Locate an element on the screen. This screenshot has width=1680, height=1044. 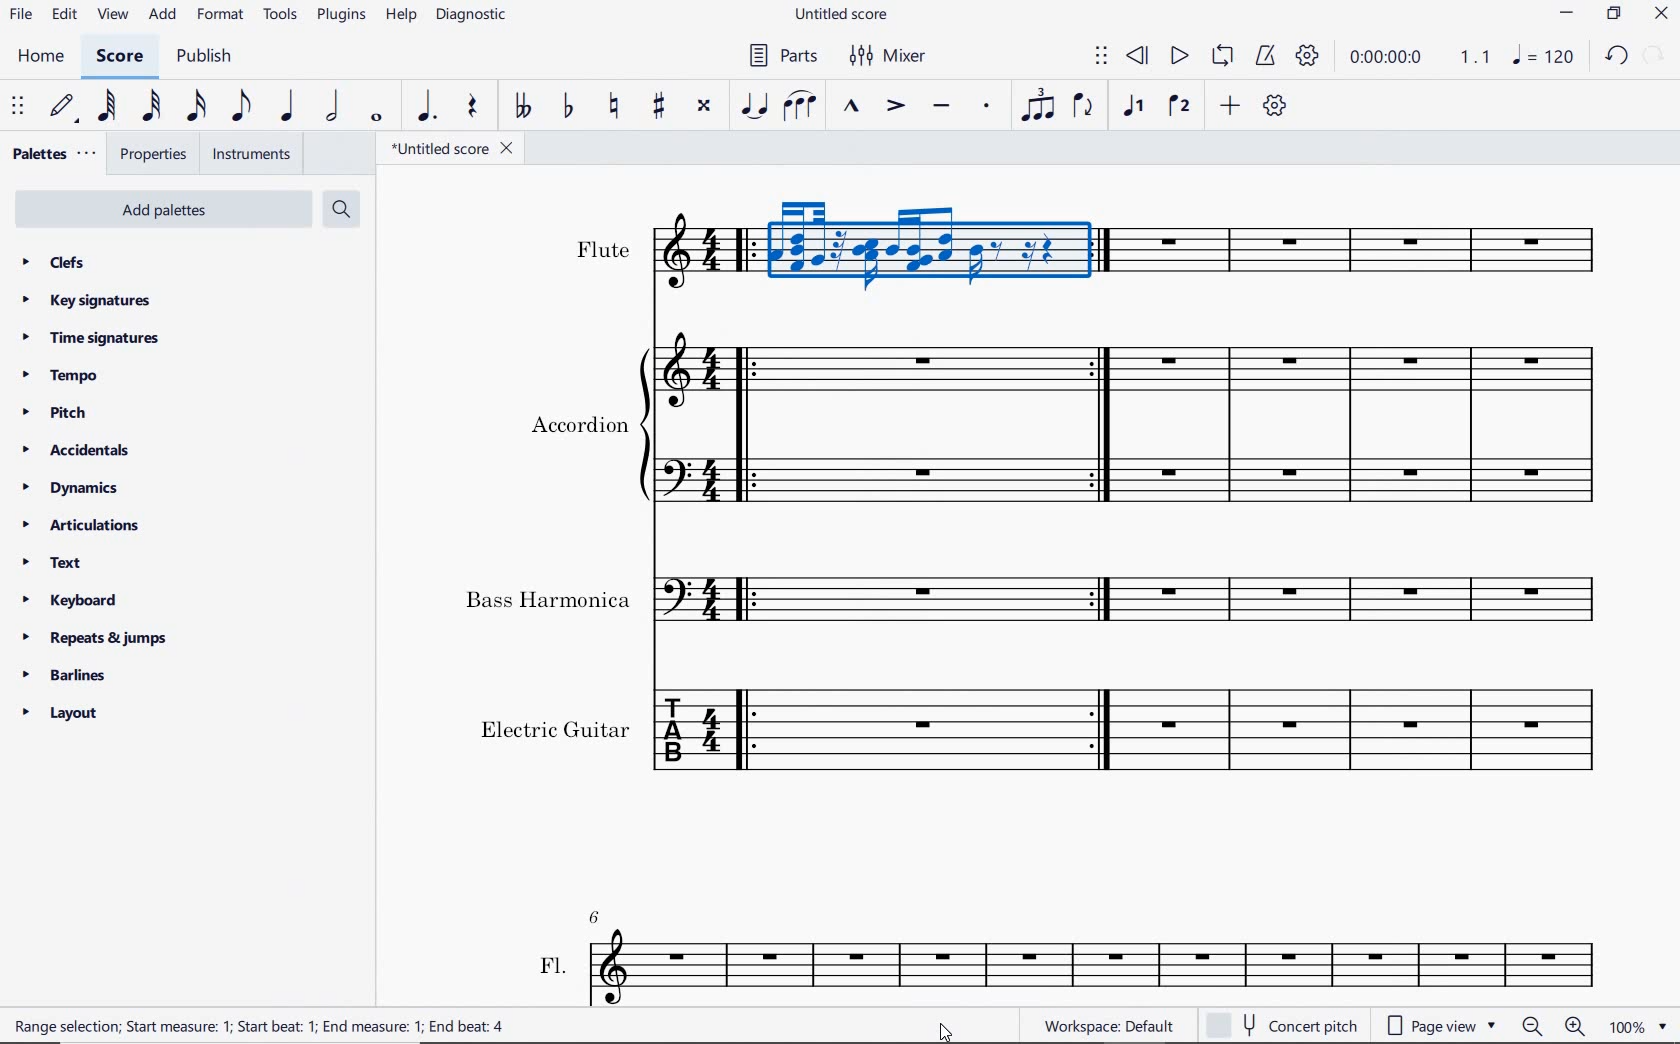
tuplet is located at coordinates (1036, 105).